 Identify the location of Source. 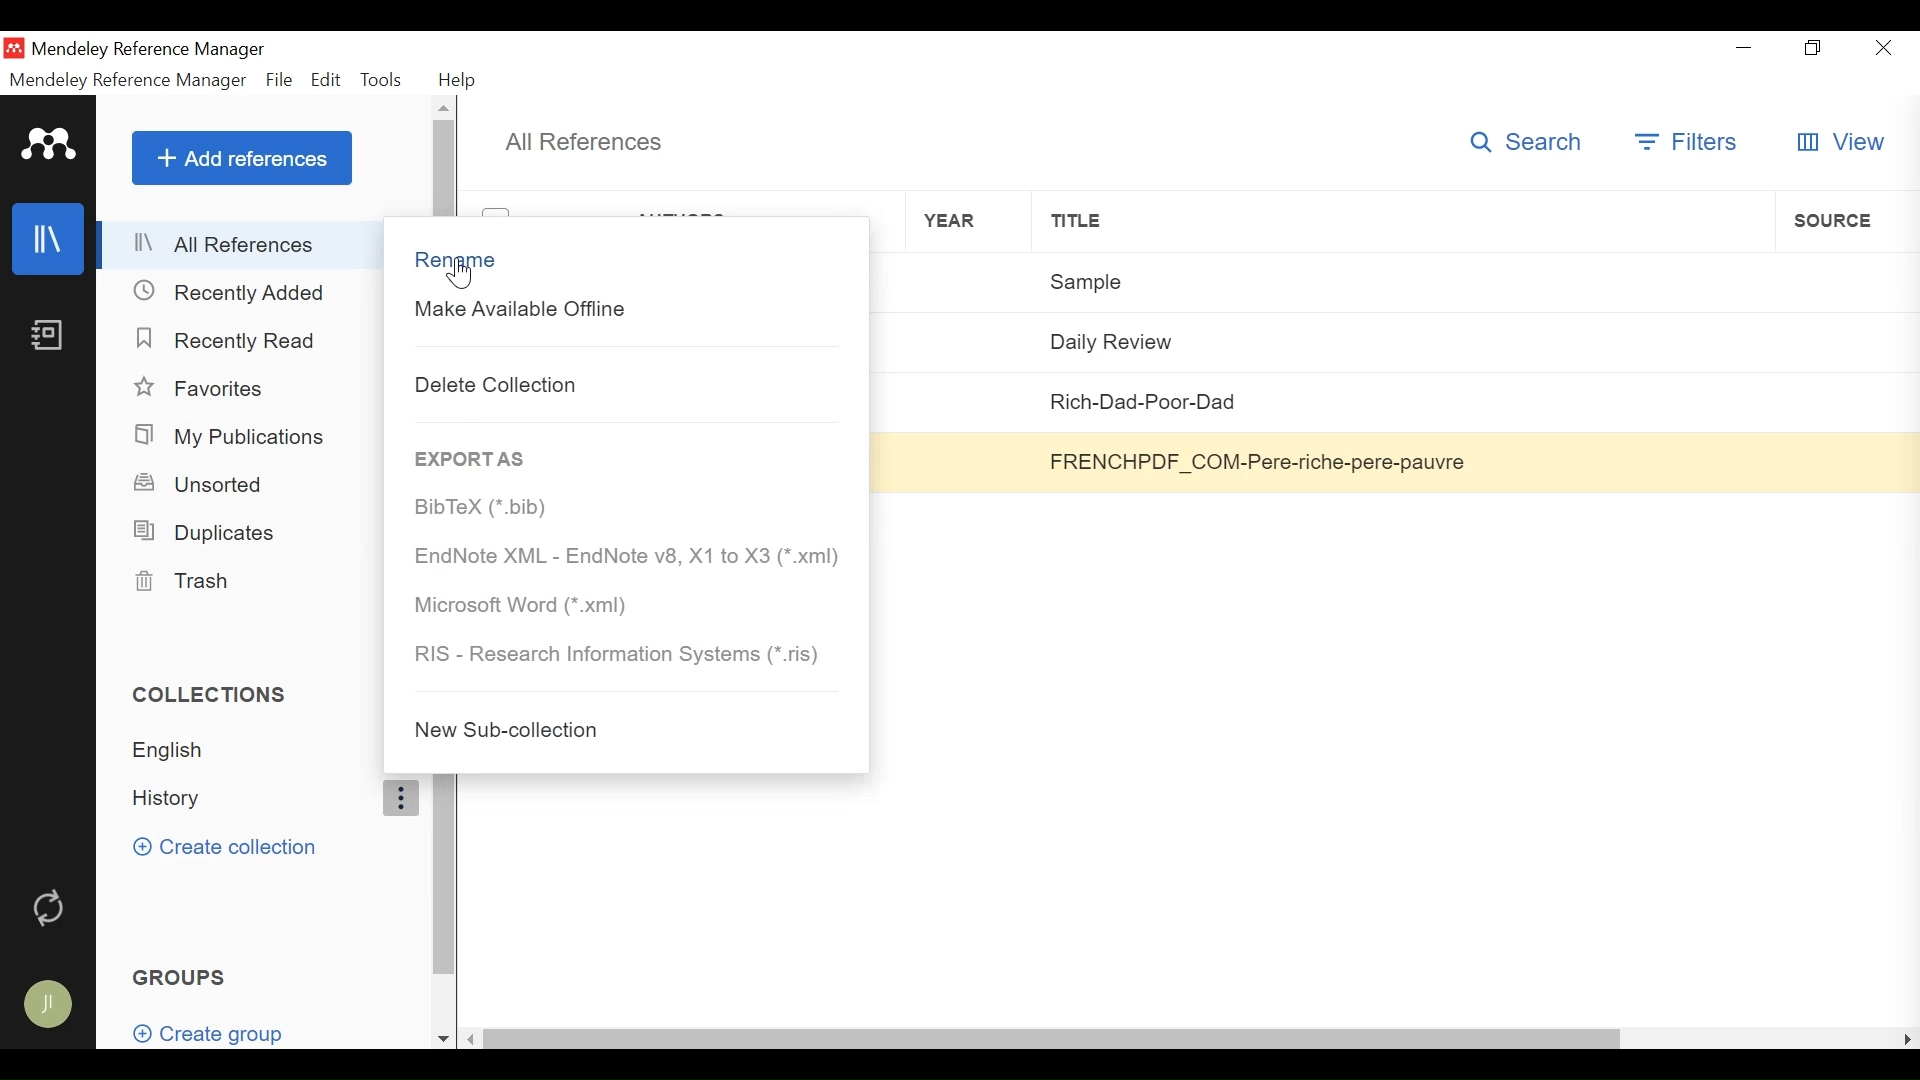
(1846, 220).